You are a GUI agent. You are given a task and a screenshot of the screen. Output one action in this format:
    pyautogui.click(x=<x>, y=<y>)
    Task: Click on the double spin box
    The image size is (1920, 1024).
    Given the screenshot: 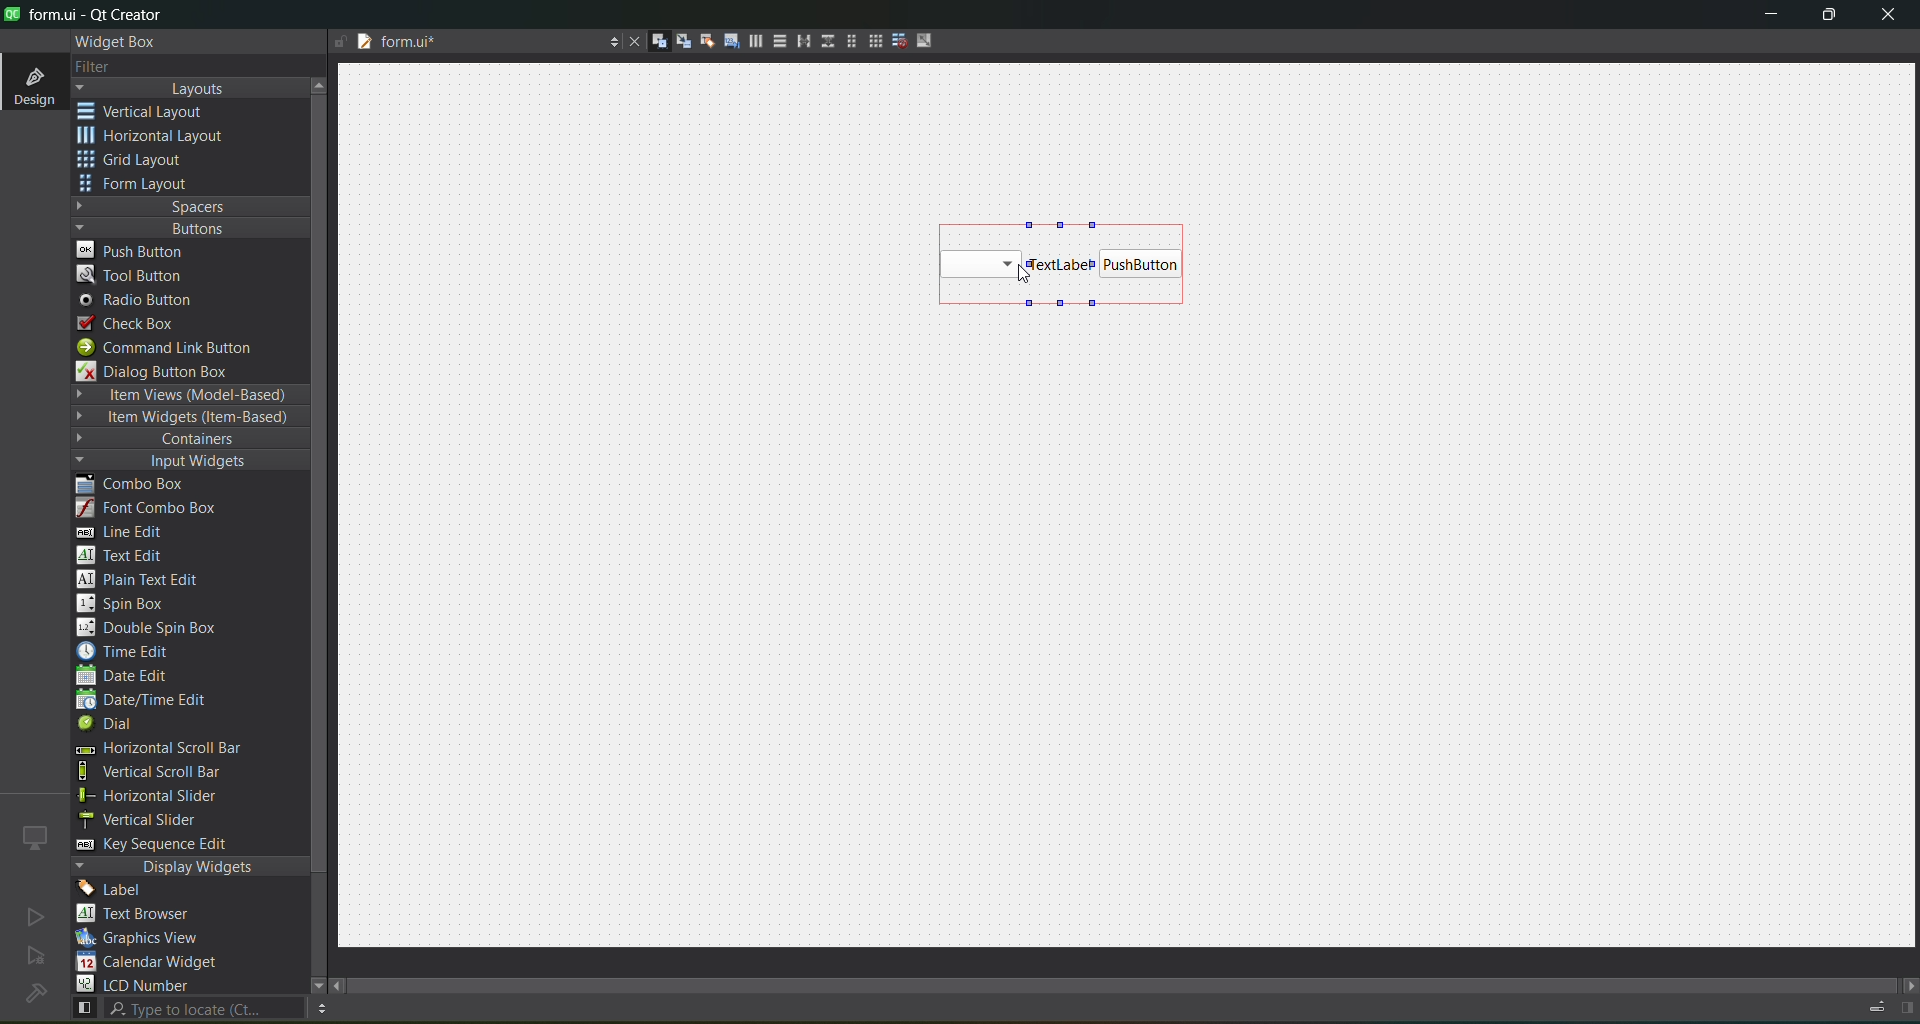 What is the action you would take?
    pyautogui.click(x=161, y=628)
    